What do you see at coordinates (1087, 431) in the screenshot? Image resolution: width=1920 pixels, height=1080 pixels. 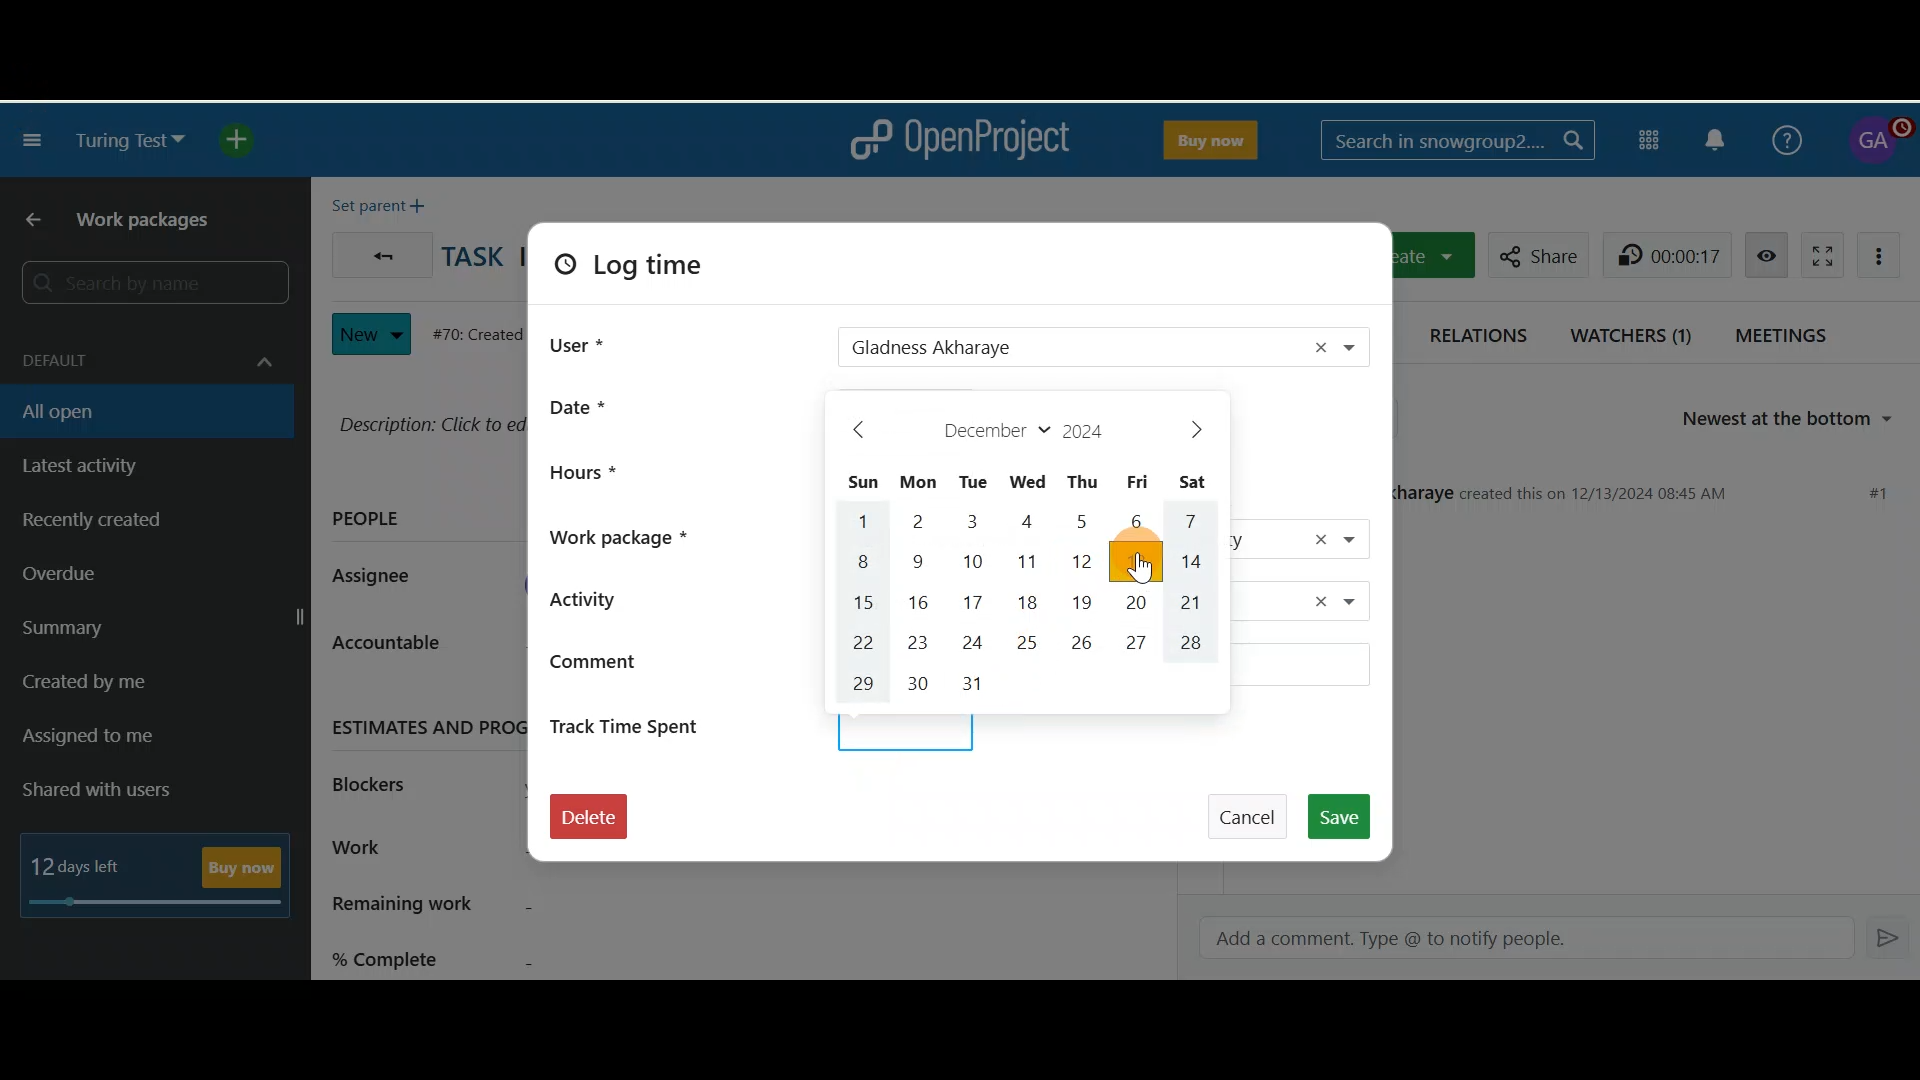 I see `2024` at bounding box center [1087, 431].